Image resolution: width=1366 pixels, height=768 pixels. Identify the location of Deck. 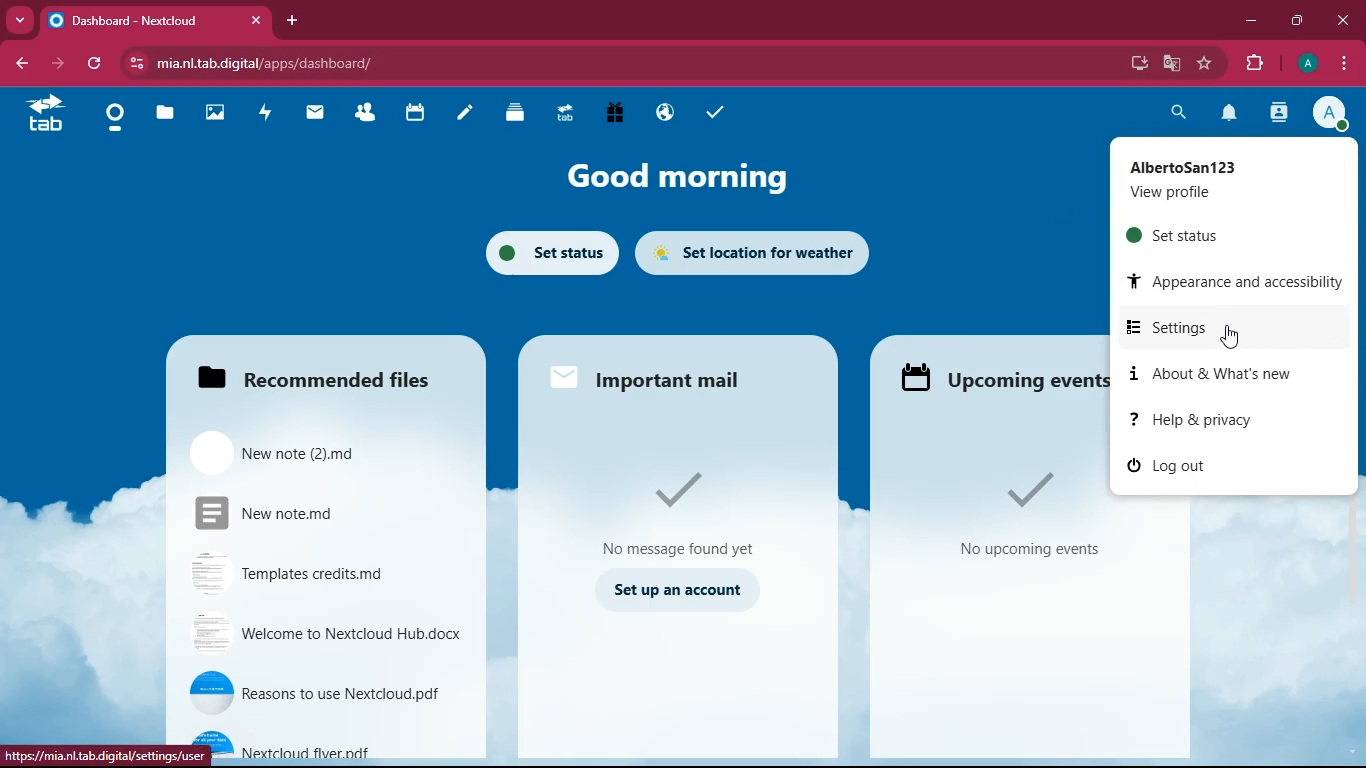
(517, 115).